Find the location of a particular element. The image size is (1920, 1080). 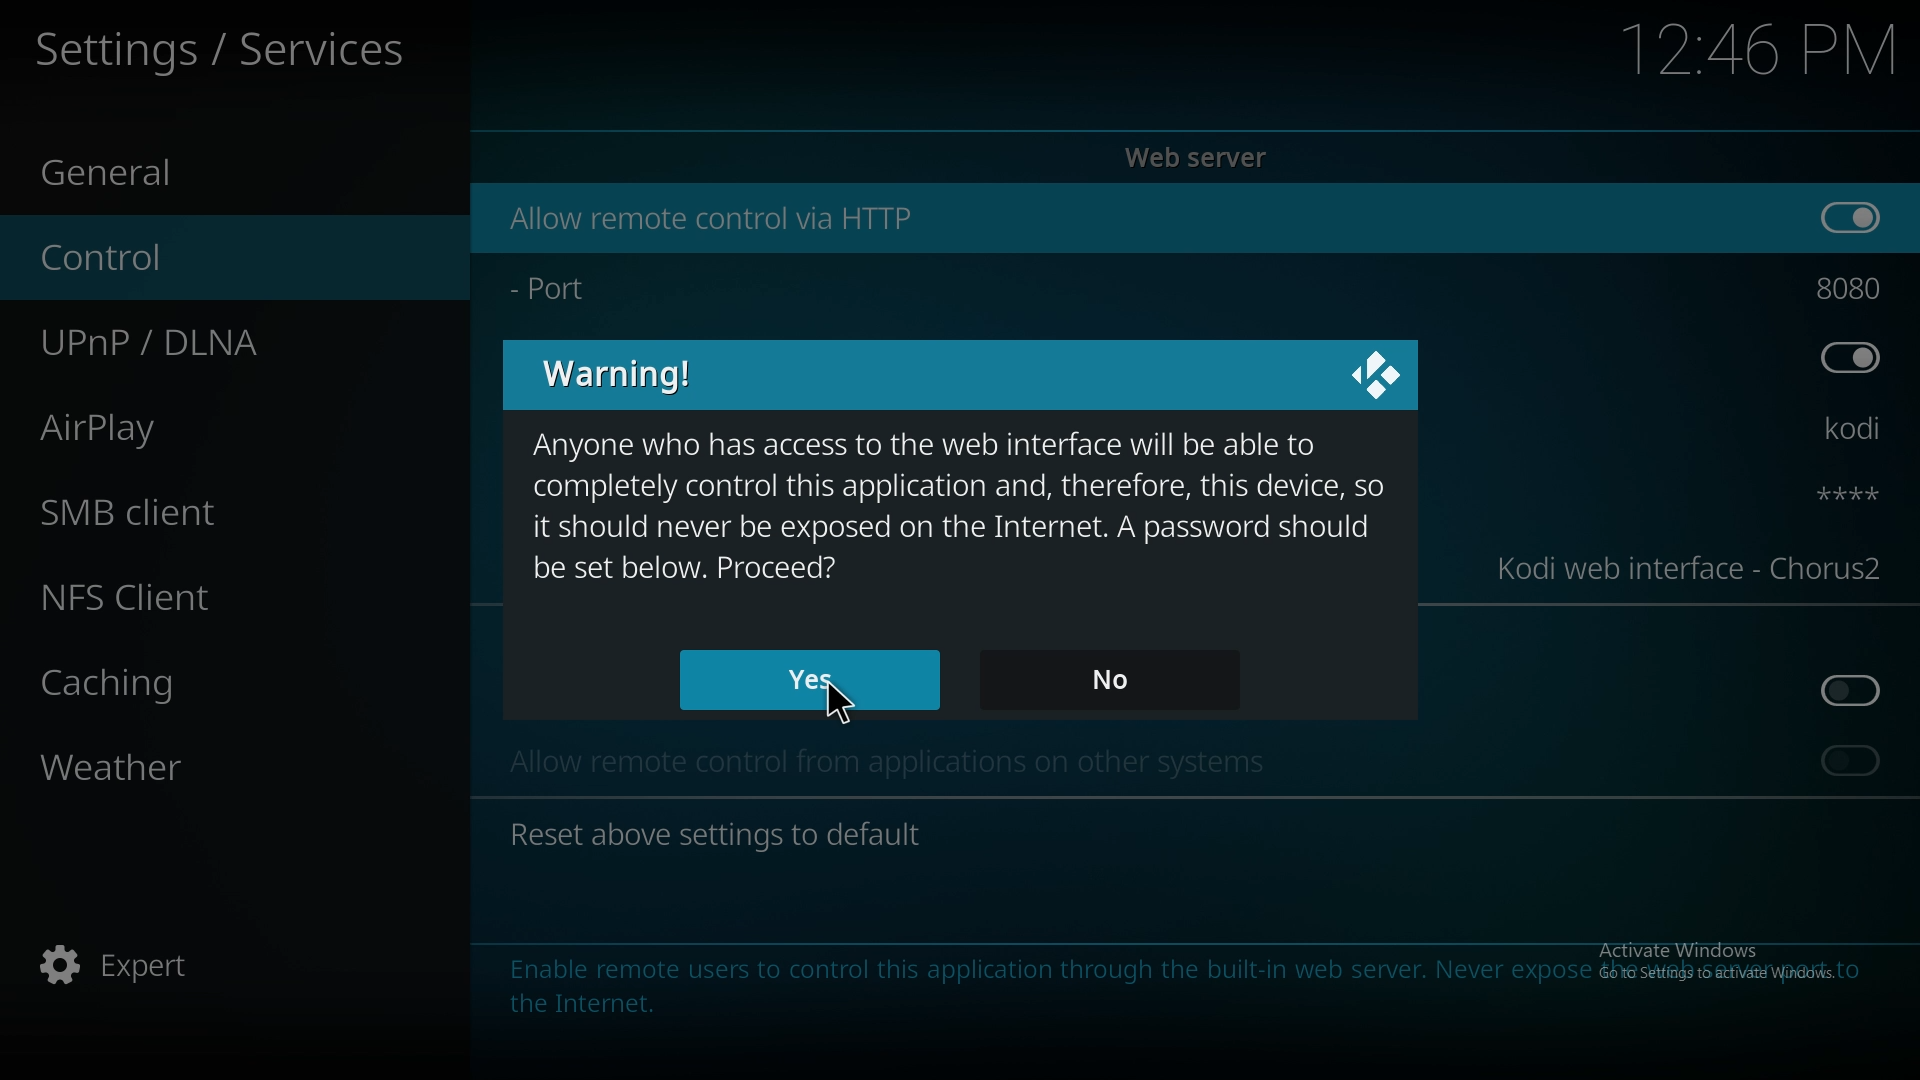

web server is located at coordinates (1202, 157).